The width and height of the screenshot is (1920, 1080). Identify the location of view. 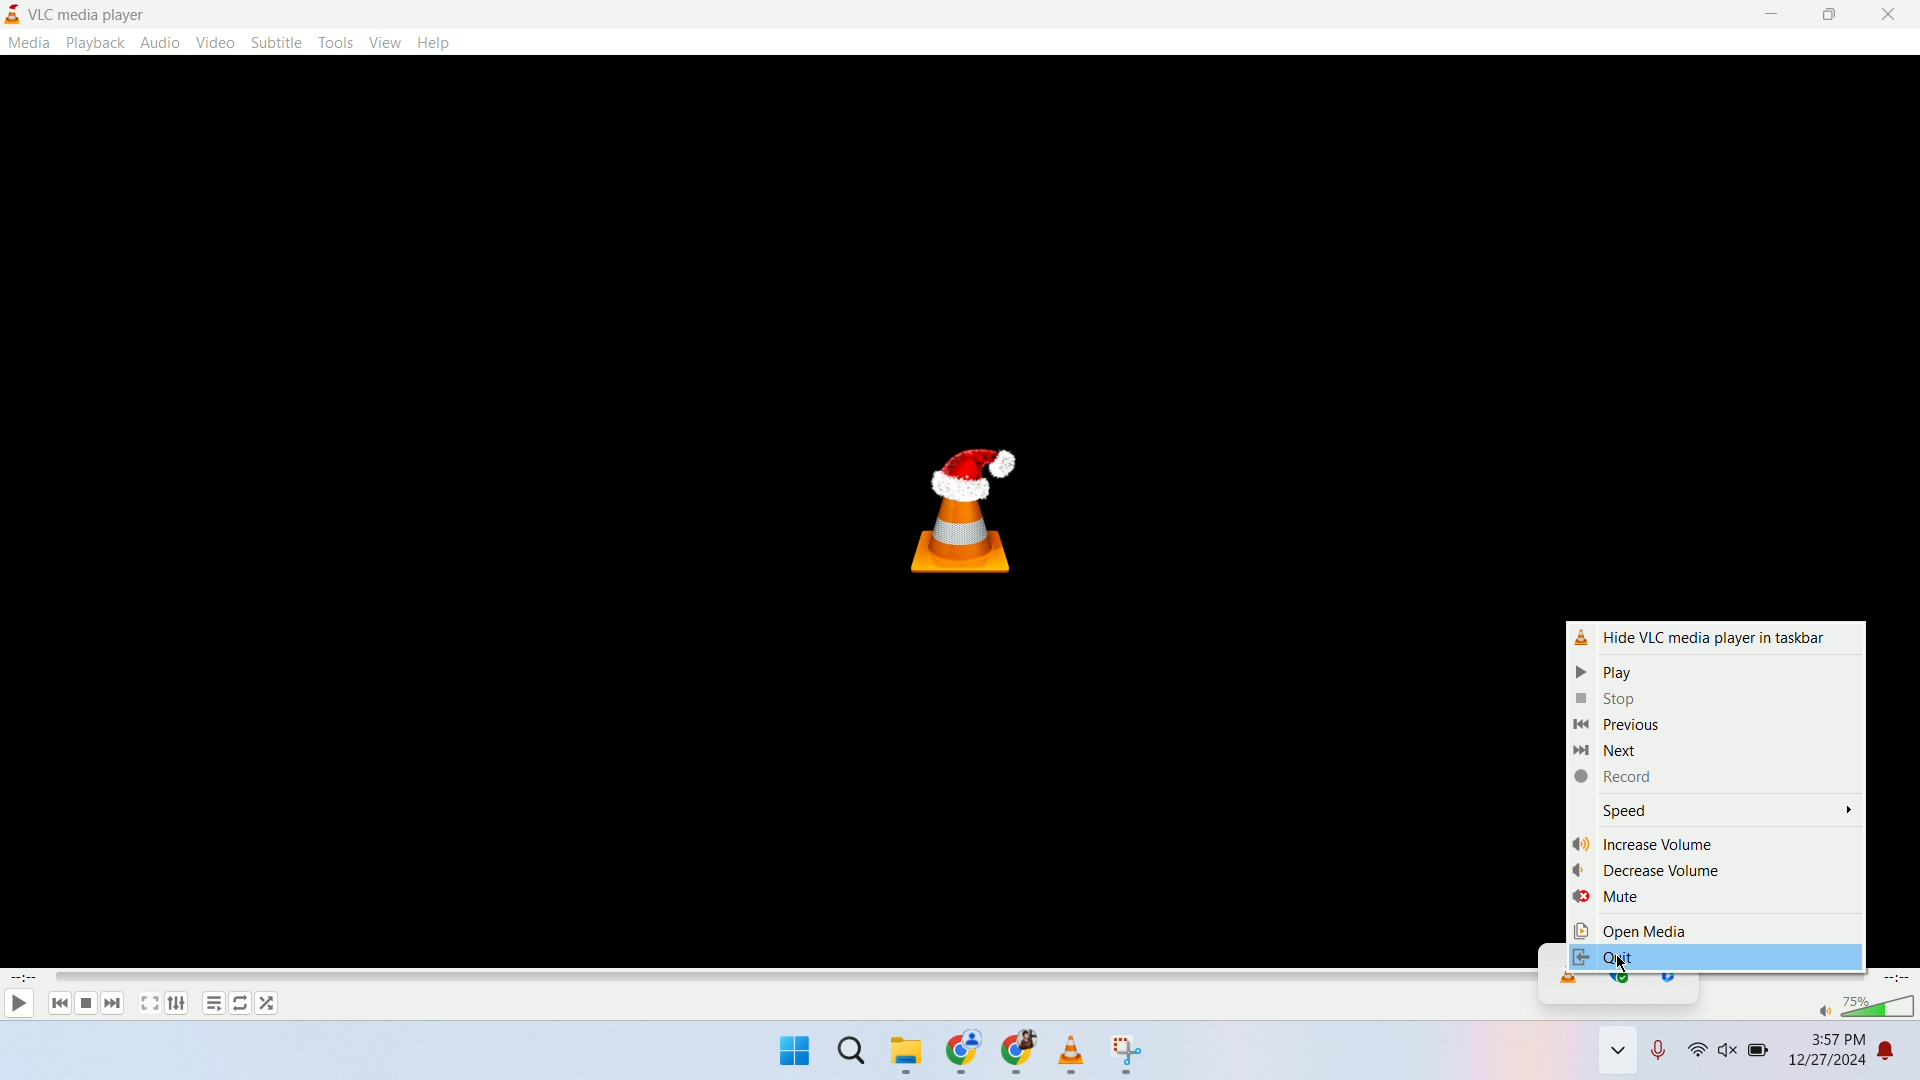
(387, 43).